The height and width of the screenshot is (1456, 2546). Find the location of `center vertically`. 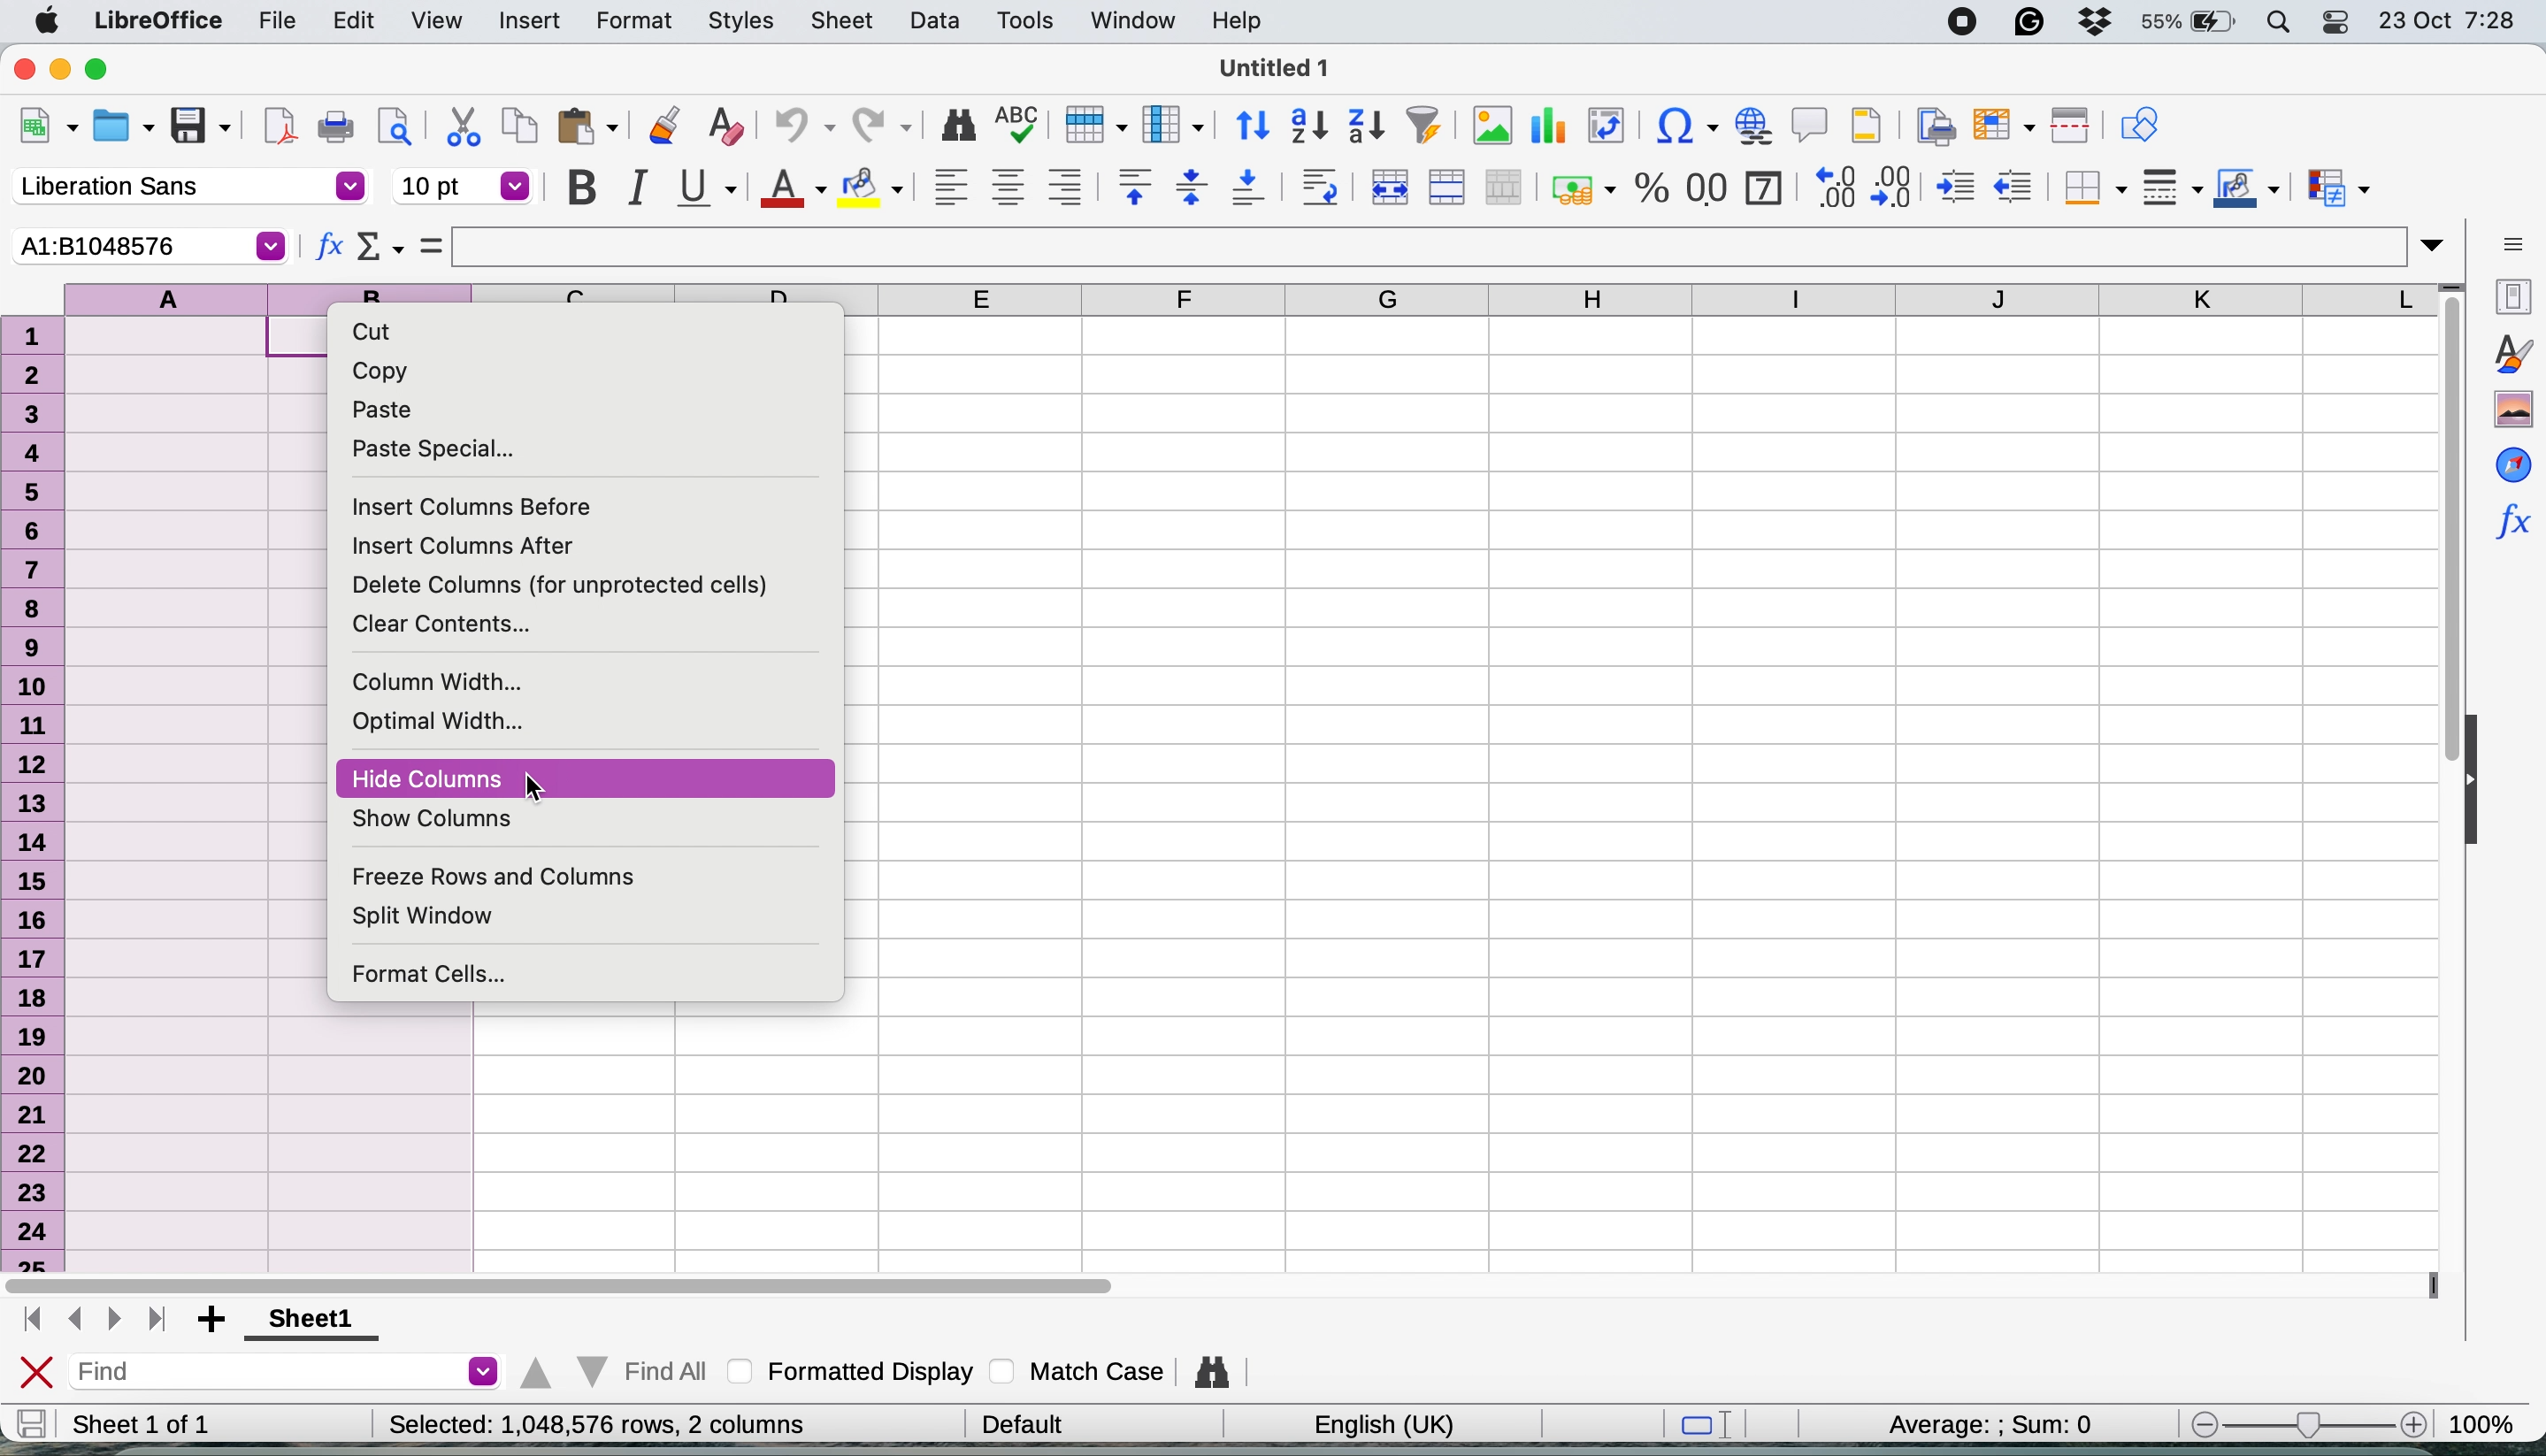

center vertically is located at coordinates (1191, 189).